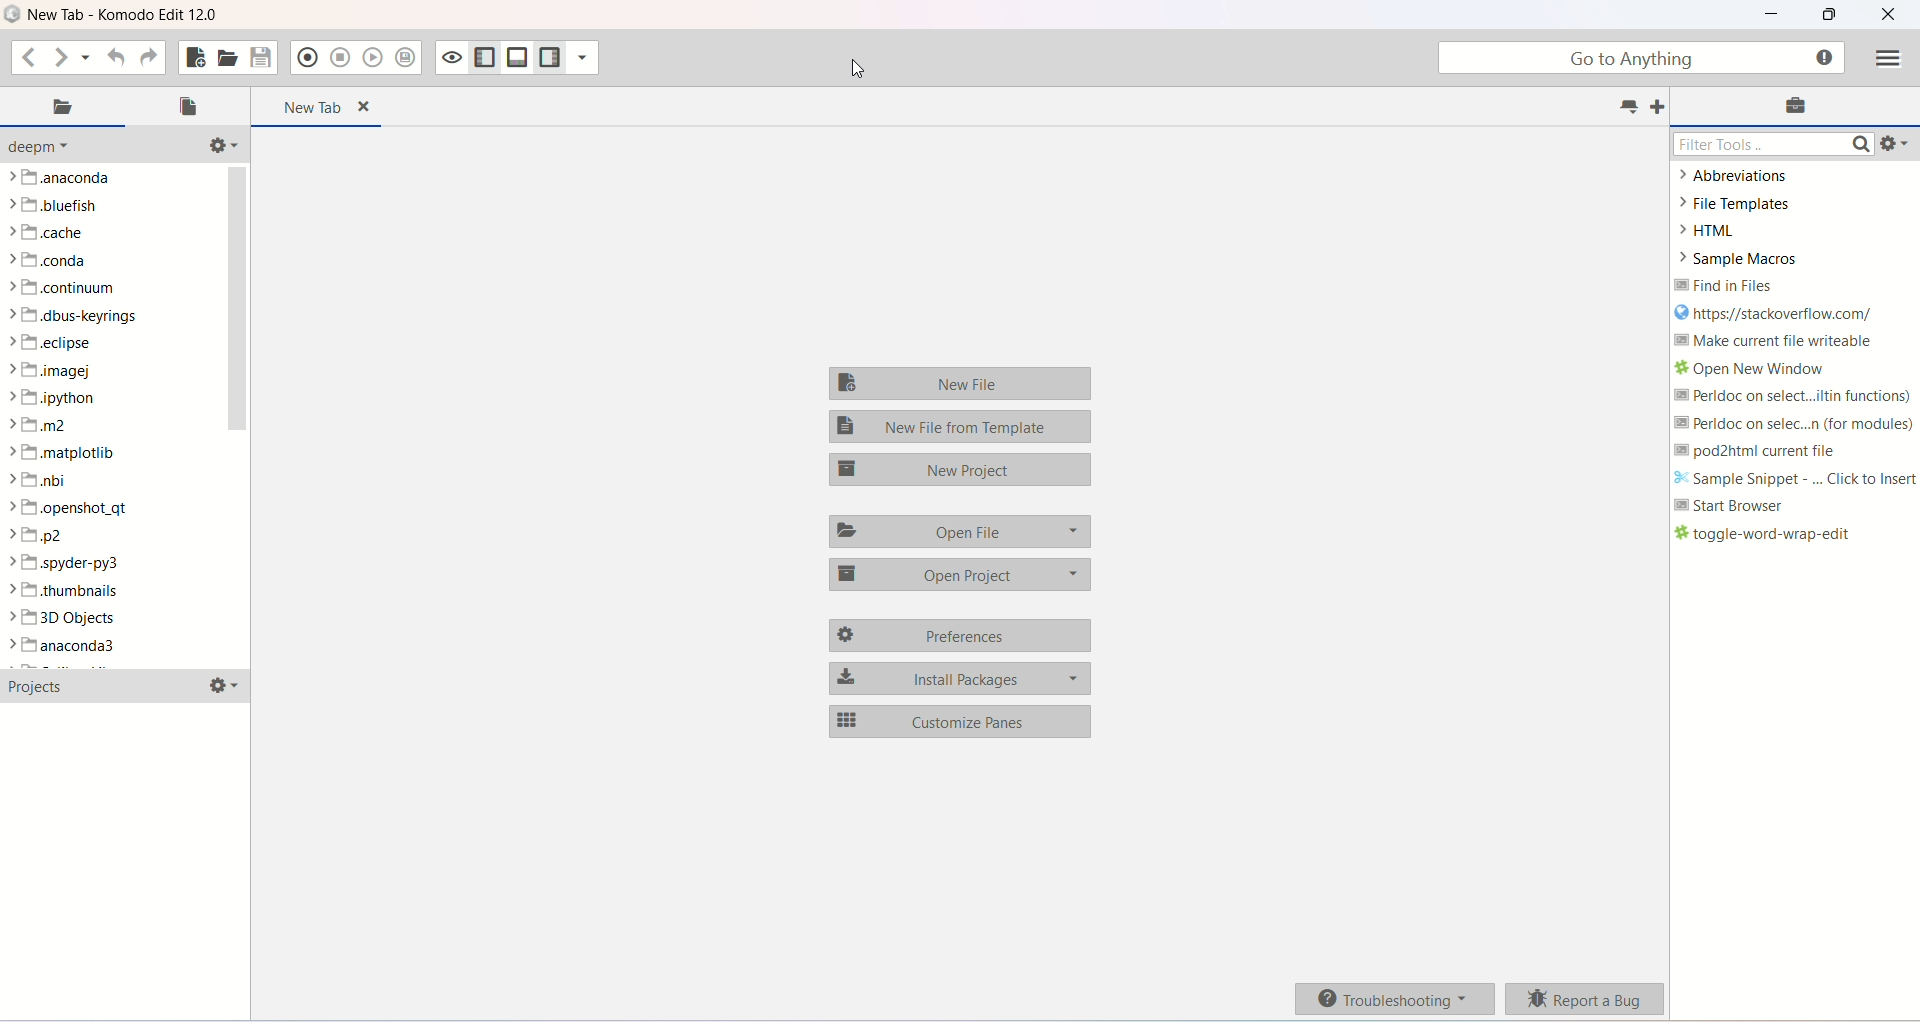 This screenshot has height=1022, width=1920. I want to click on show/hide right pane, so click(552, 58).